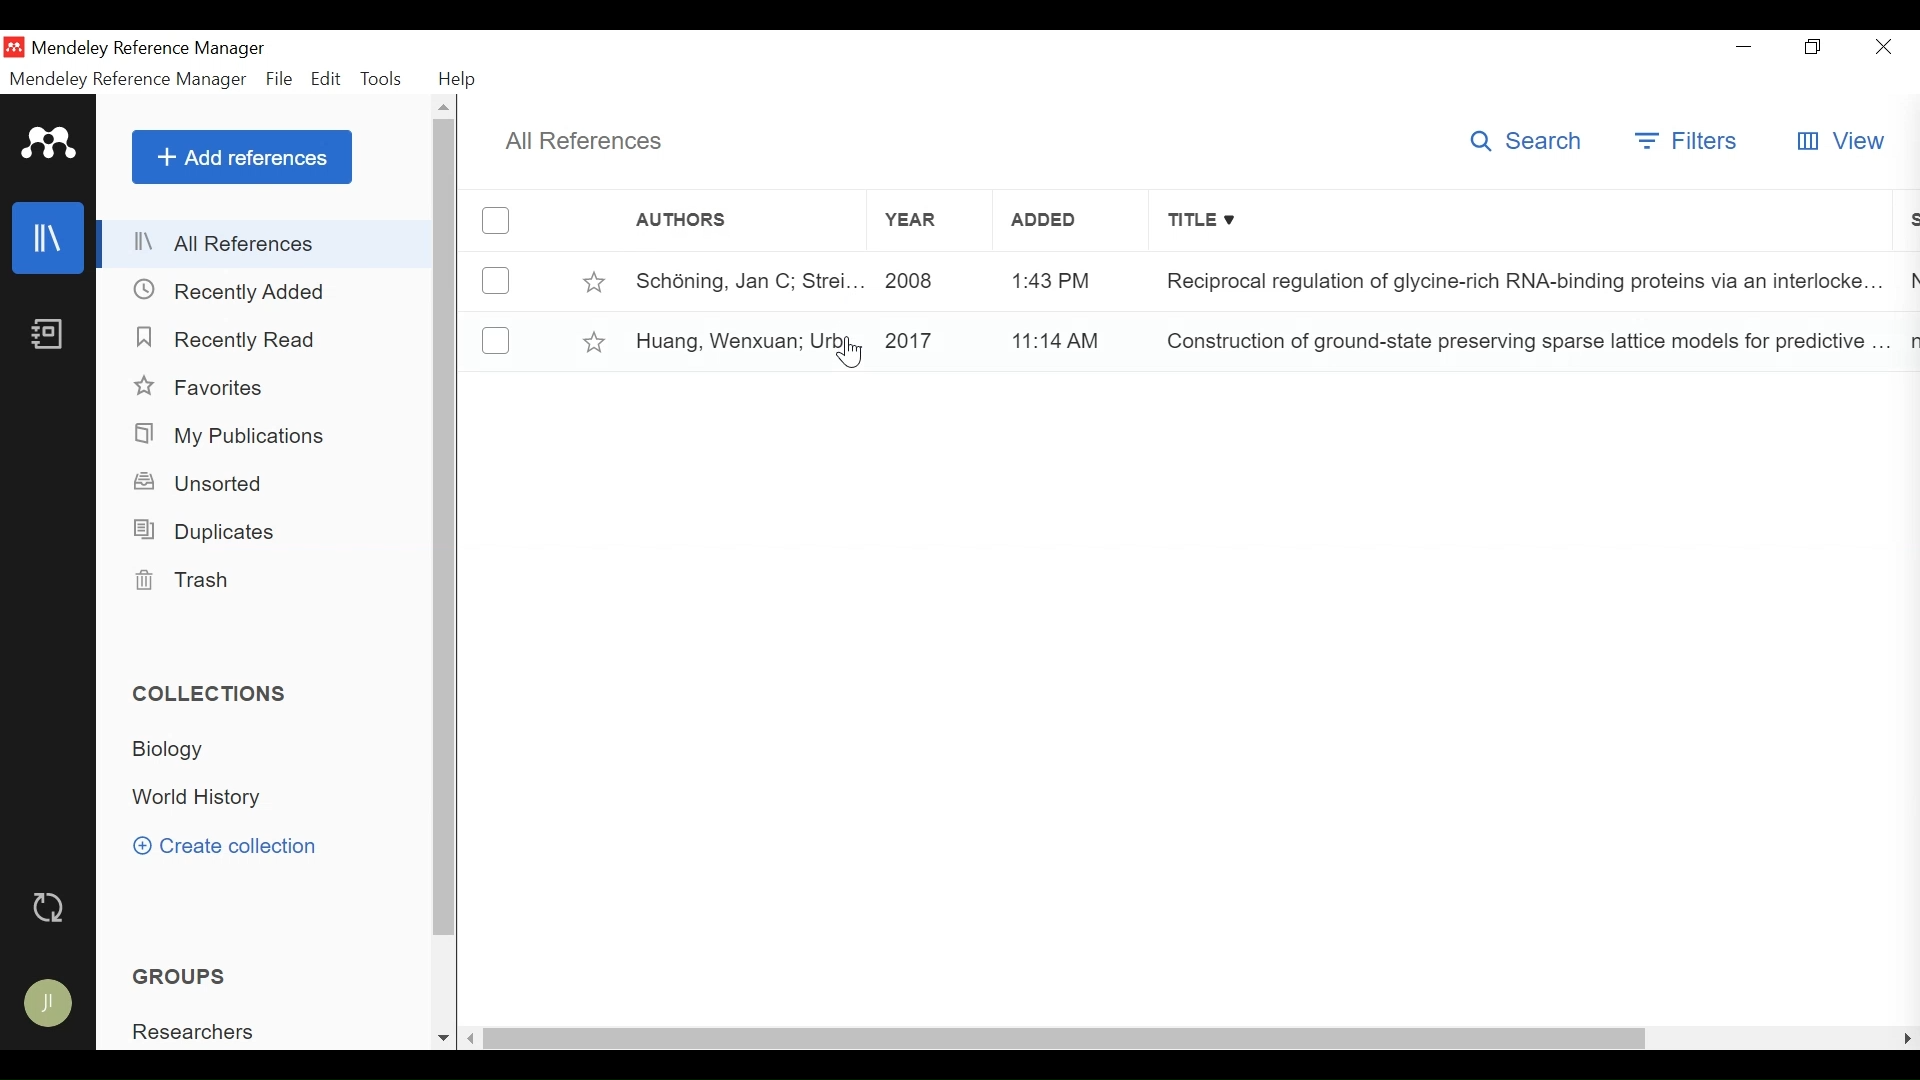 The image size is (1920, 1080). Describe the element at coordinates (176, 749) in the screenshot. I see `Collection` at that location.